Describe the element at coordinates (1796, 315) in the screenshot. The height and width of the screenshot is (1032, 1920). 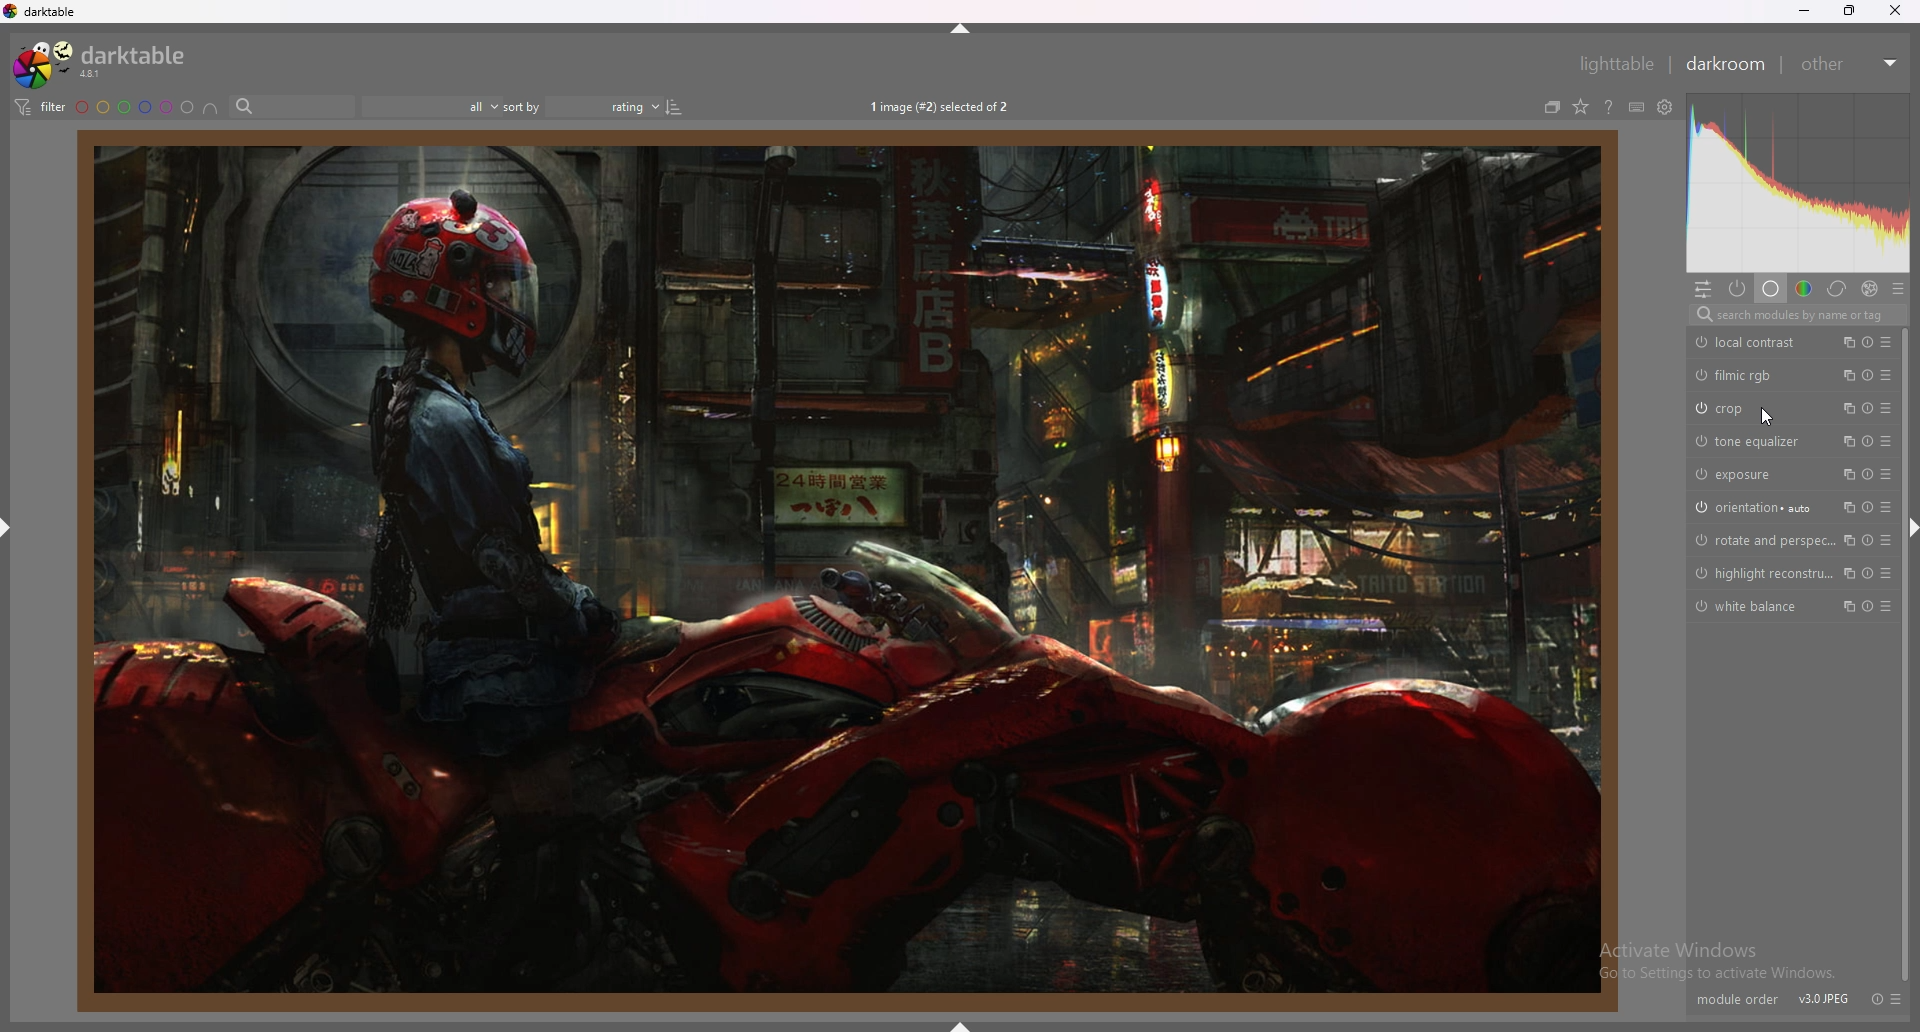
I see `search modules` at that location.